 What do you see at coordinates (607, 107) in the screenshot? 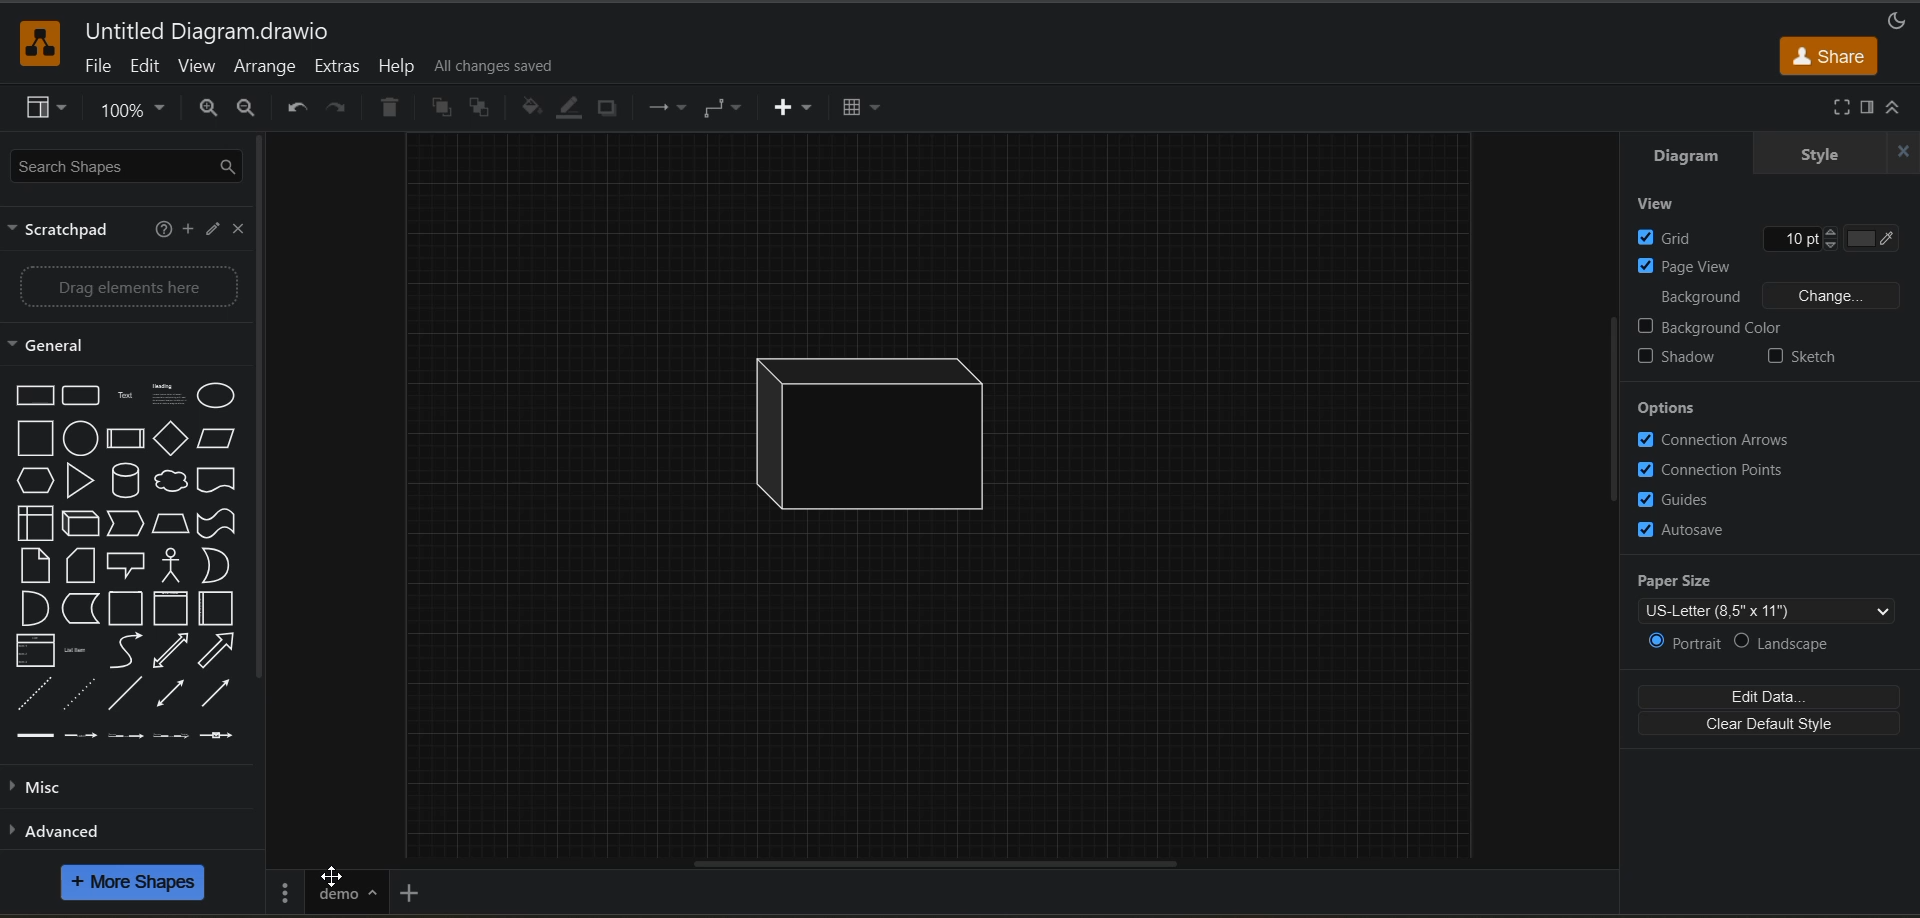
I see `shadow` at bounding box center [607, 107].